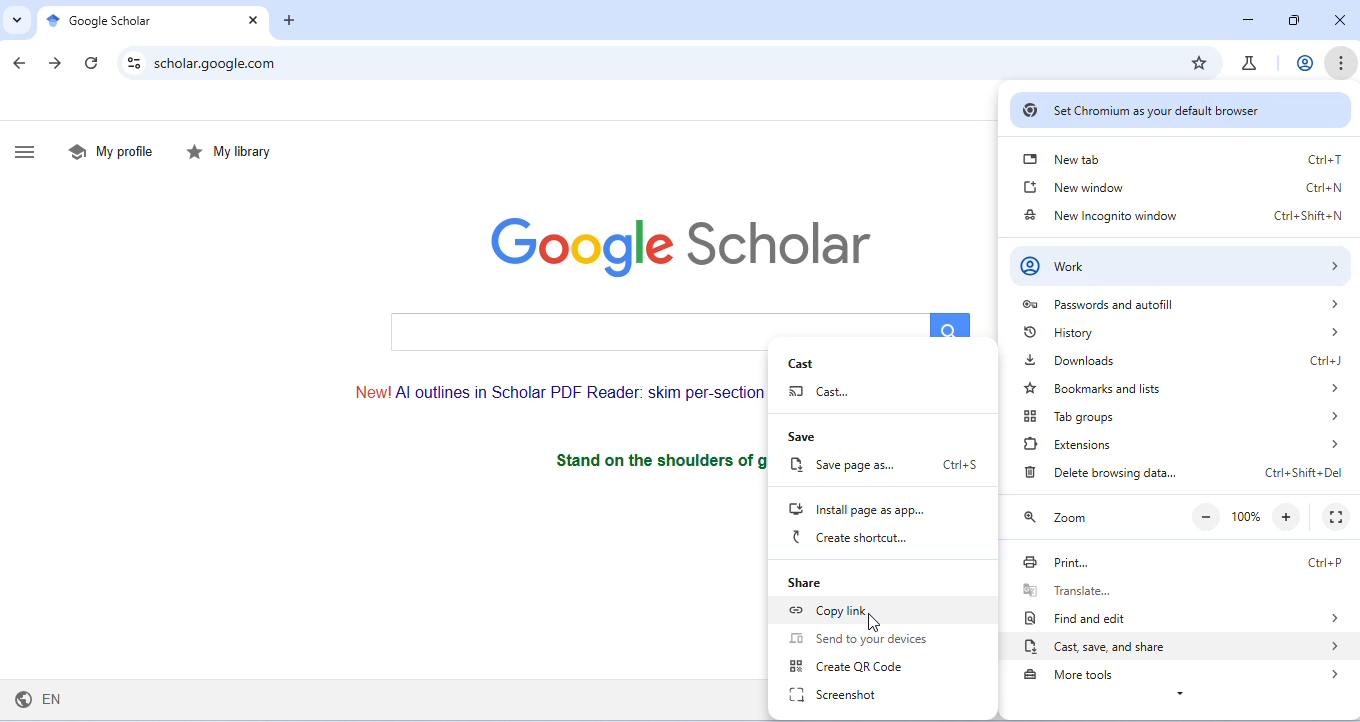 This screenshot has height=722, width=1360. What do you see at coordinates (1246, 517) in the screenshot?
I see `100%` at bounding box center [1246, 517].